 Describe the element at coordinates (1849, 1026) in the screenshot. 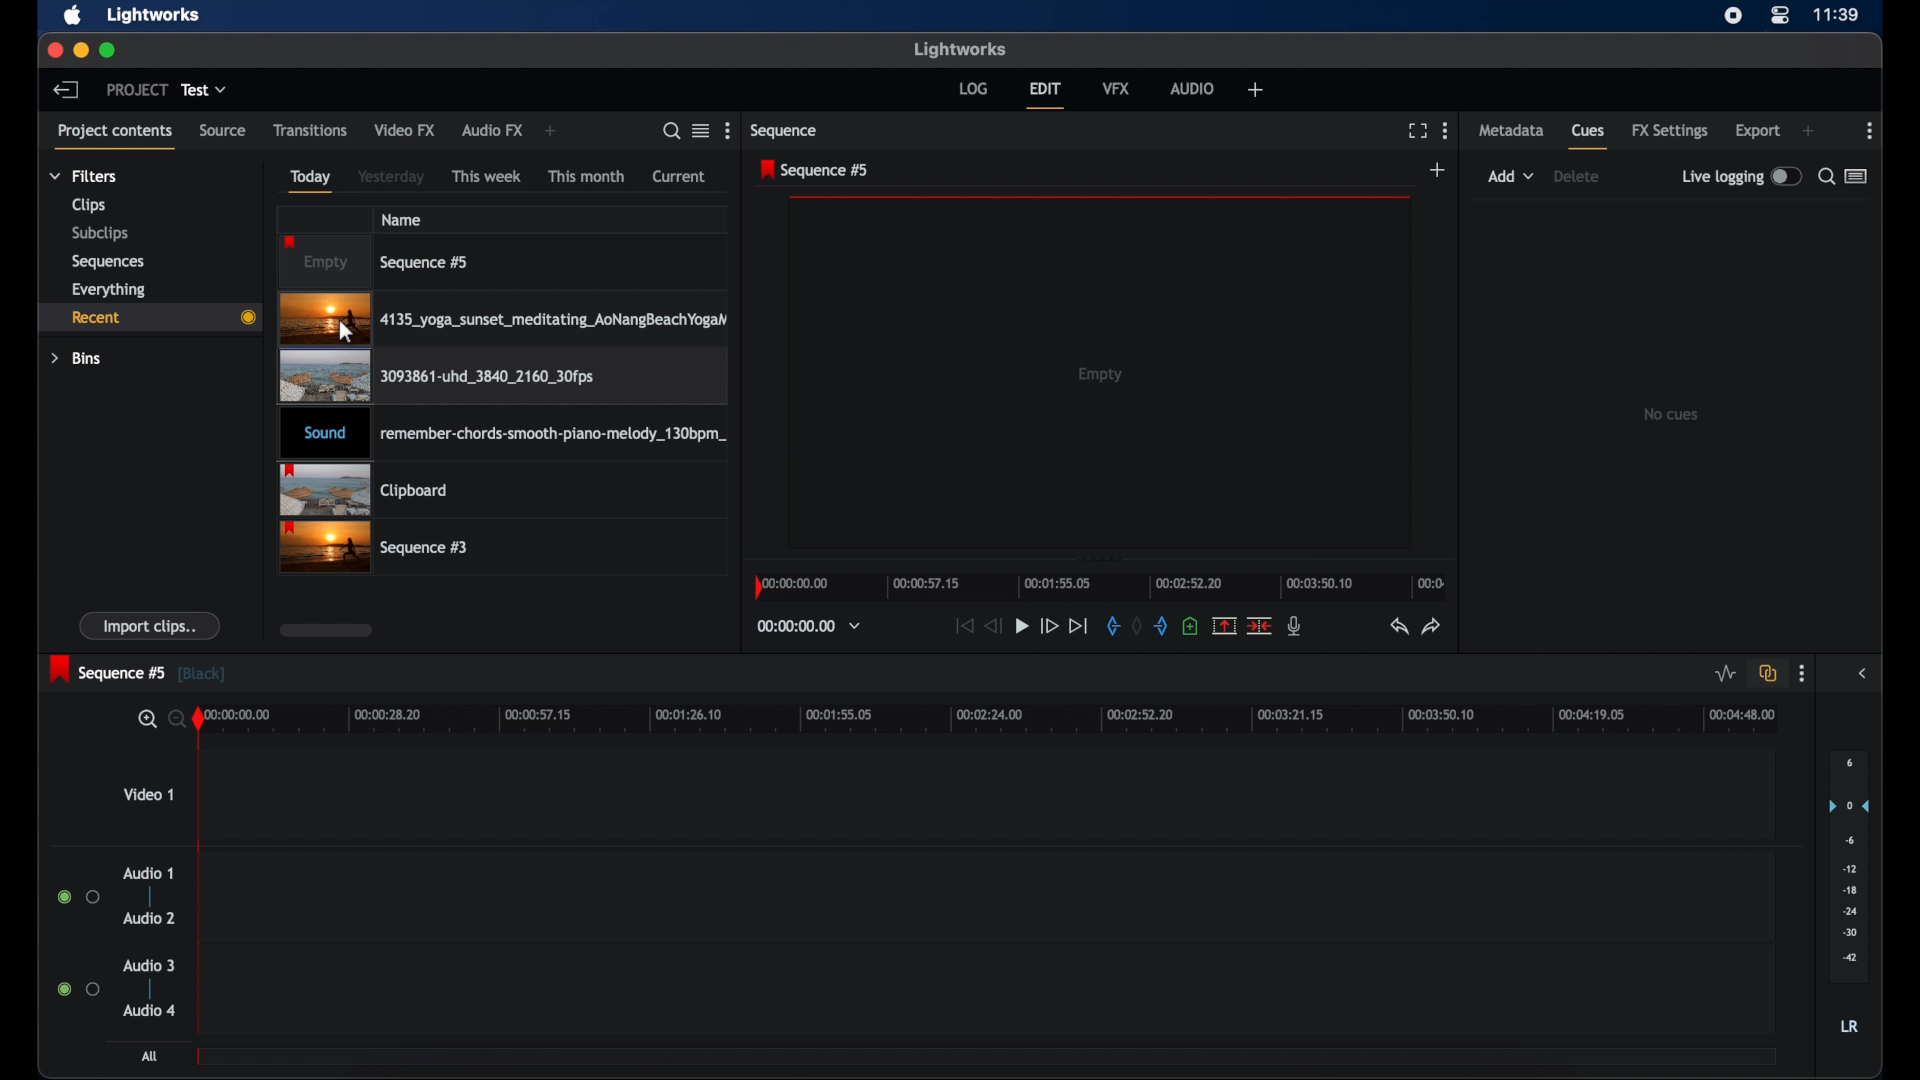

I see `LR` at that location.